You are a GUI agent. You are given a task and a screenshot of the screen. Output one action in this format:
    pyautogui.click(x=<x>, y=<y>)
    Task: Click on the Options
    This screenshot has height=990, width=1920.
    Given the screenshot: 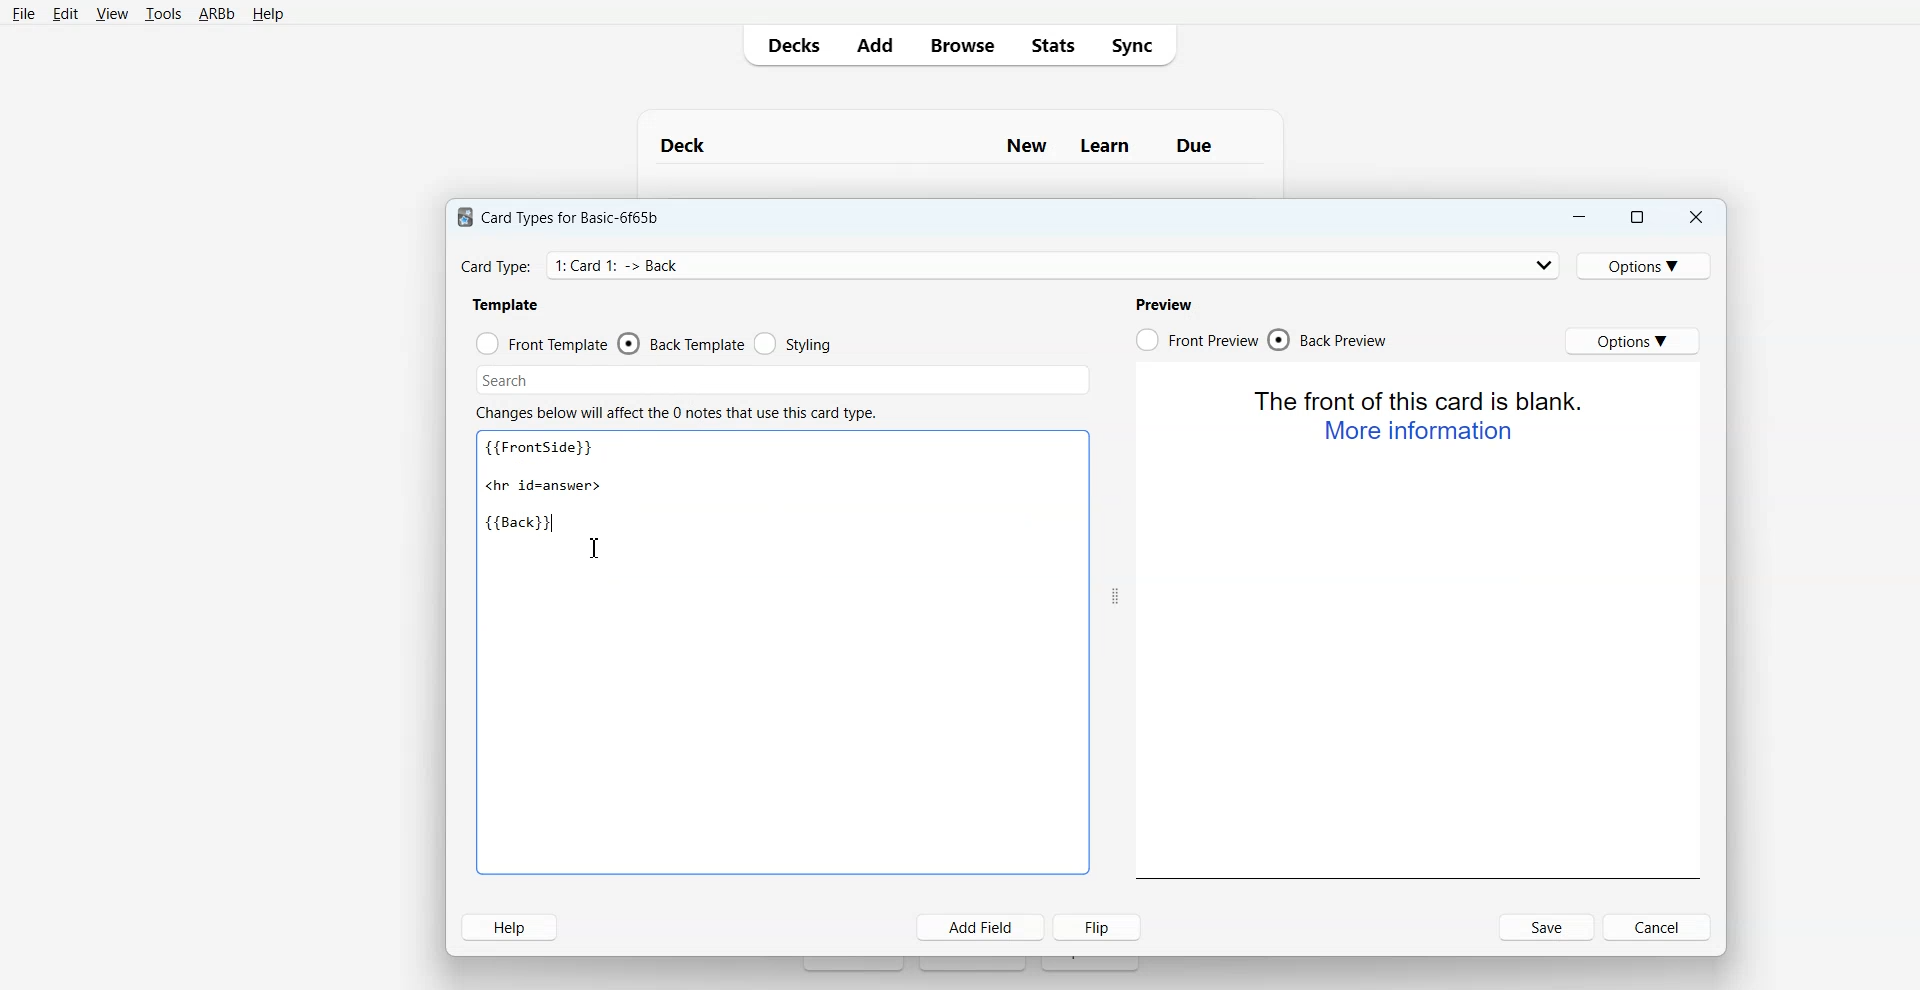 What is the action you would take?
    pyautogui.click(x=1633, y=341)
    